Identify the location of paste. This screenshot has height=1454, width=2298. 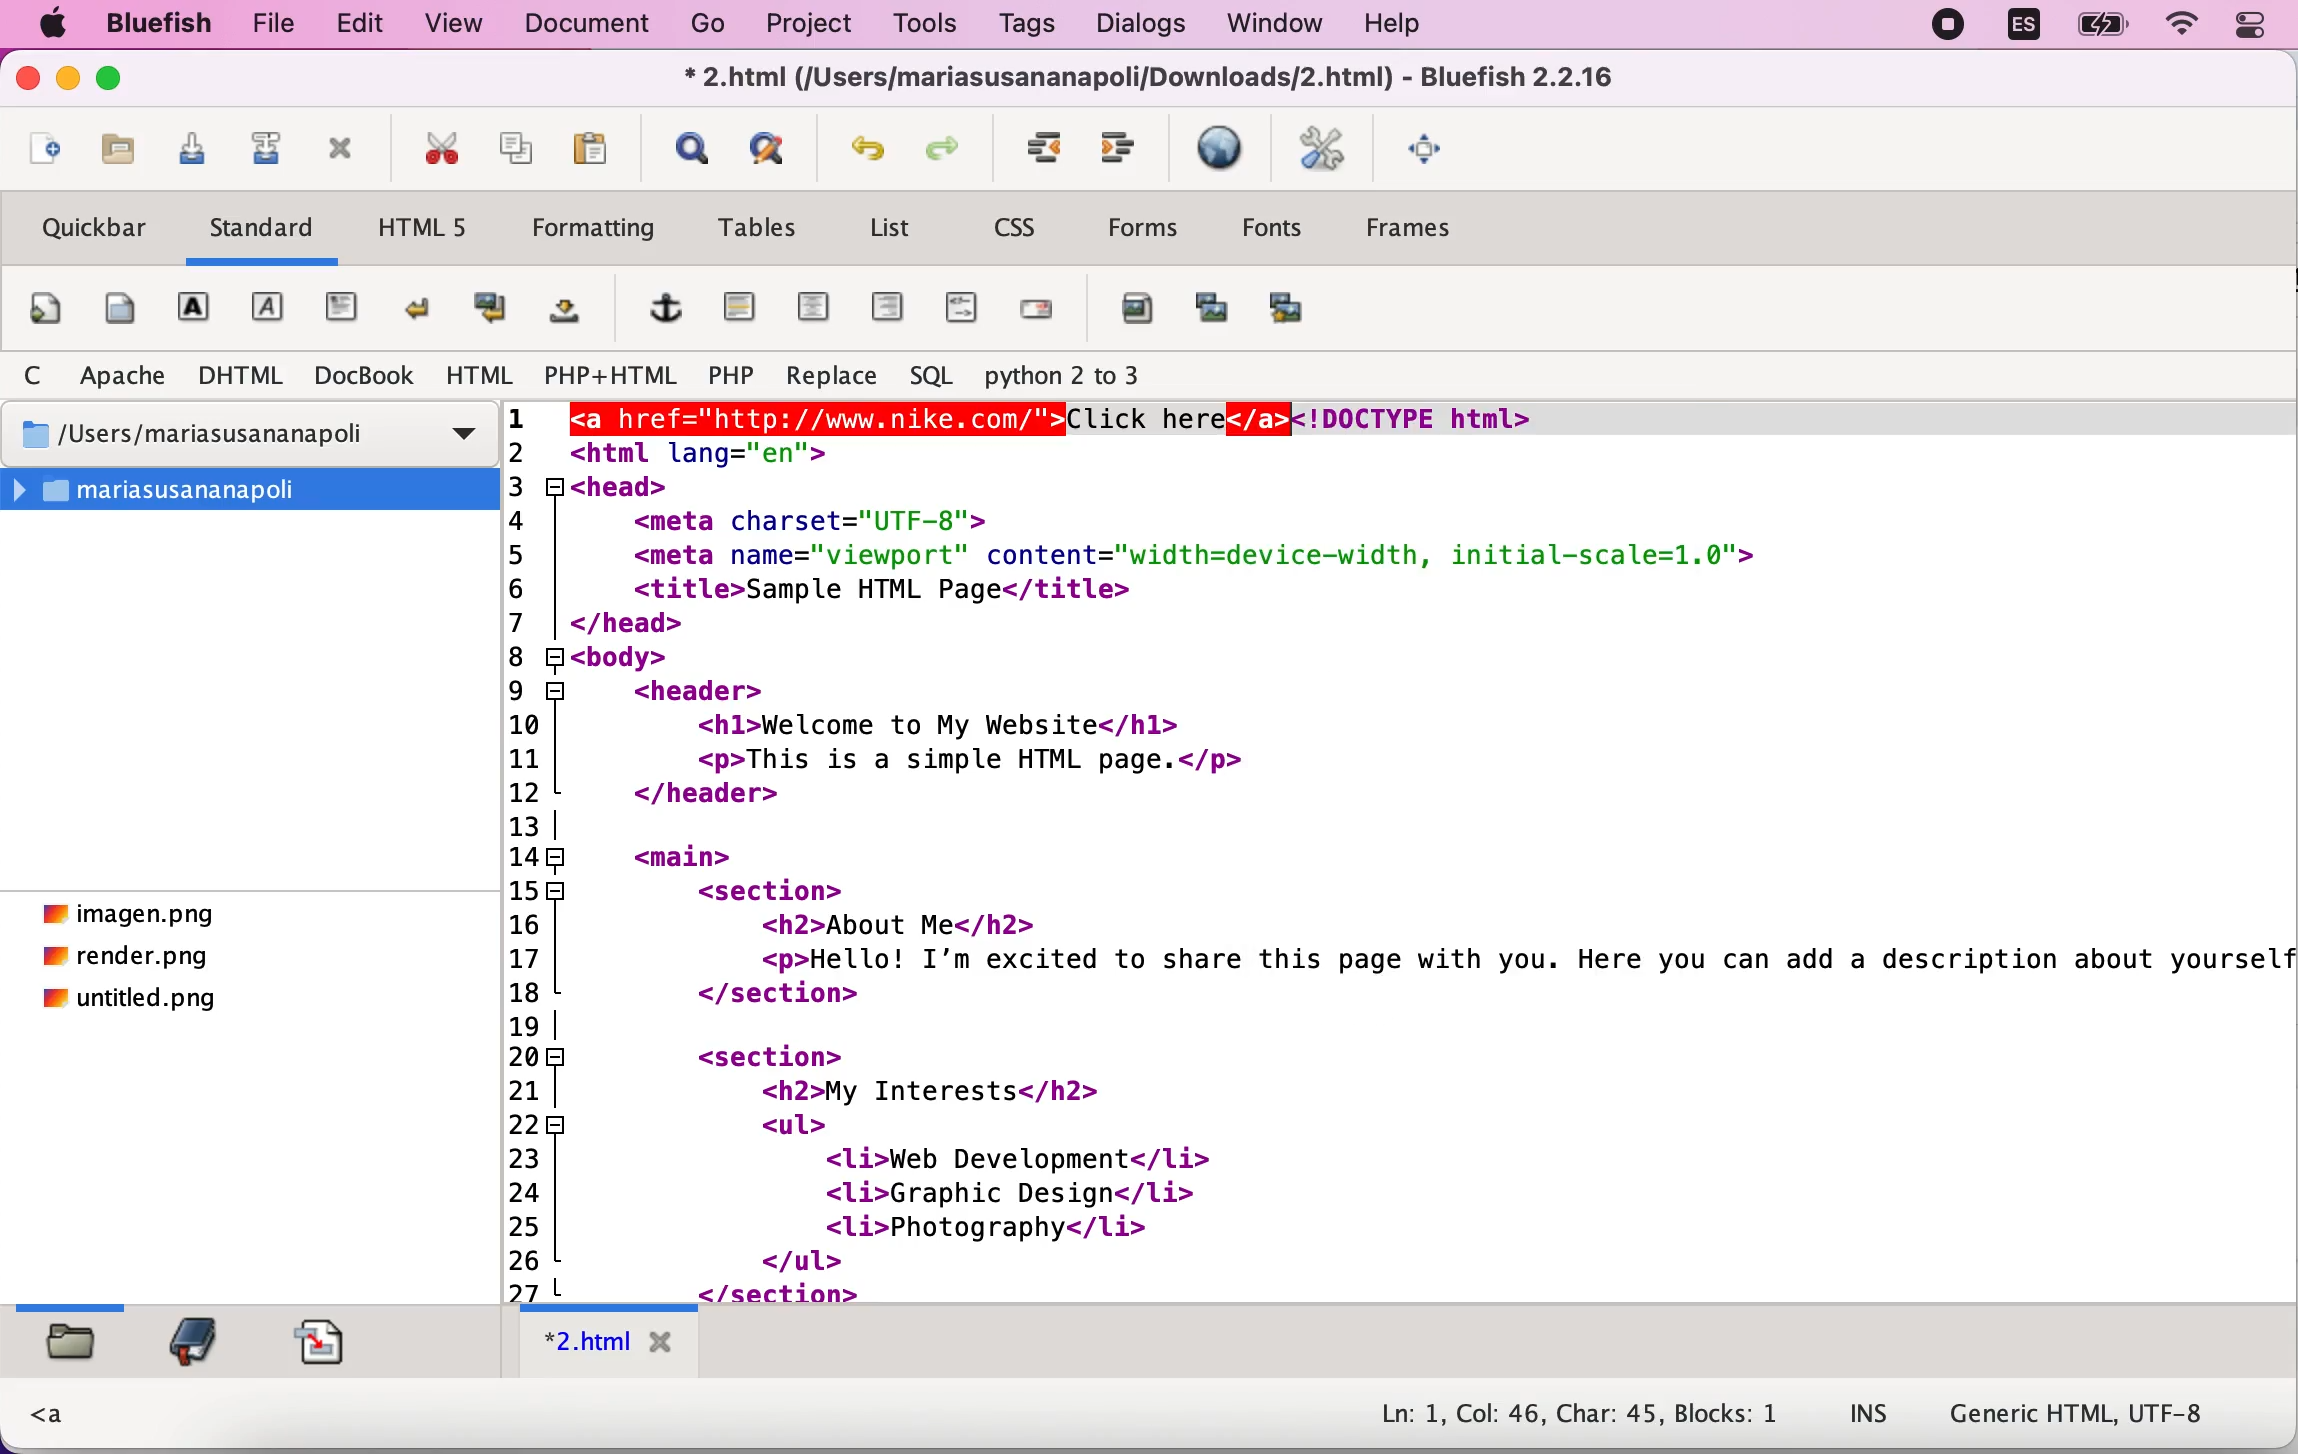
(604, 144).